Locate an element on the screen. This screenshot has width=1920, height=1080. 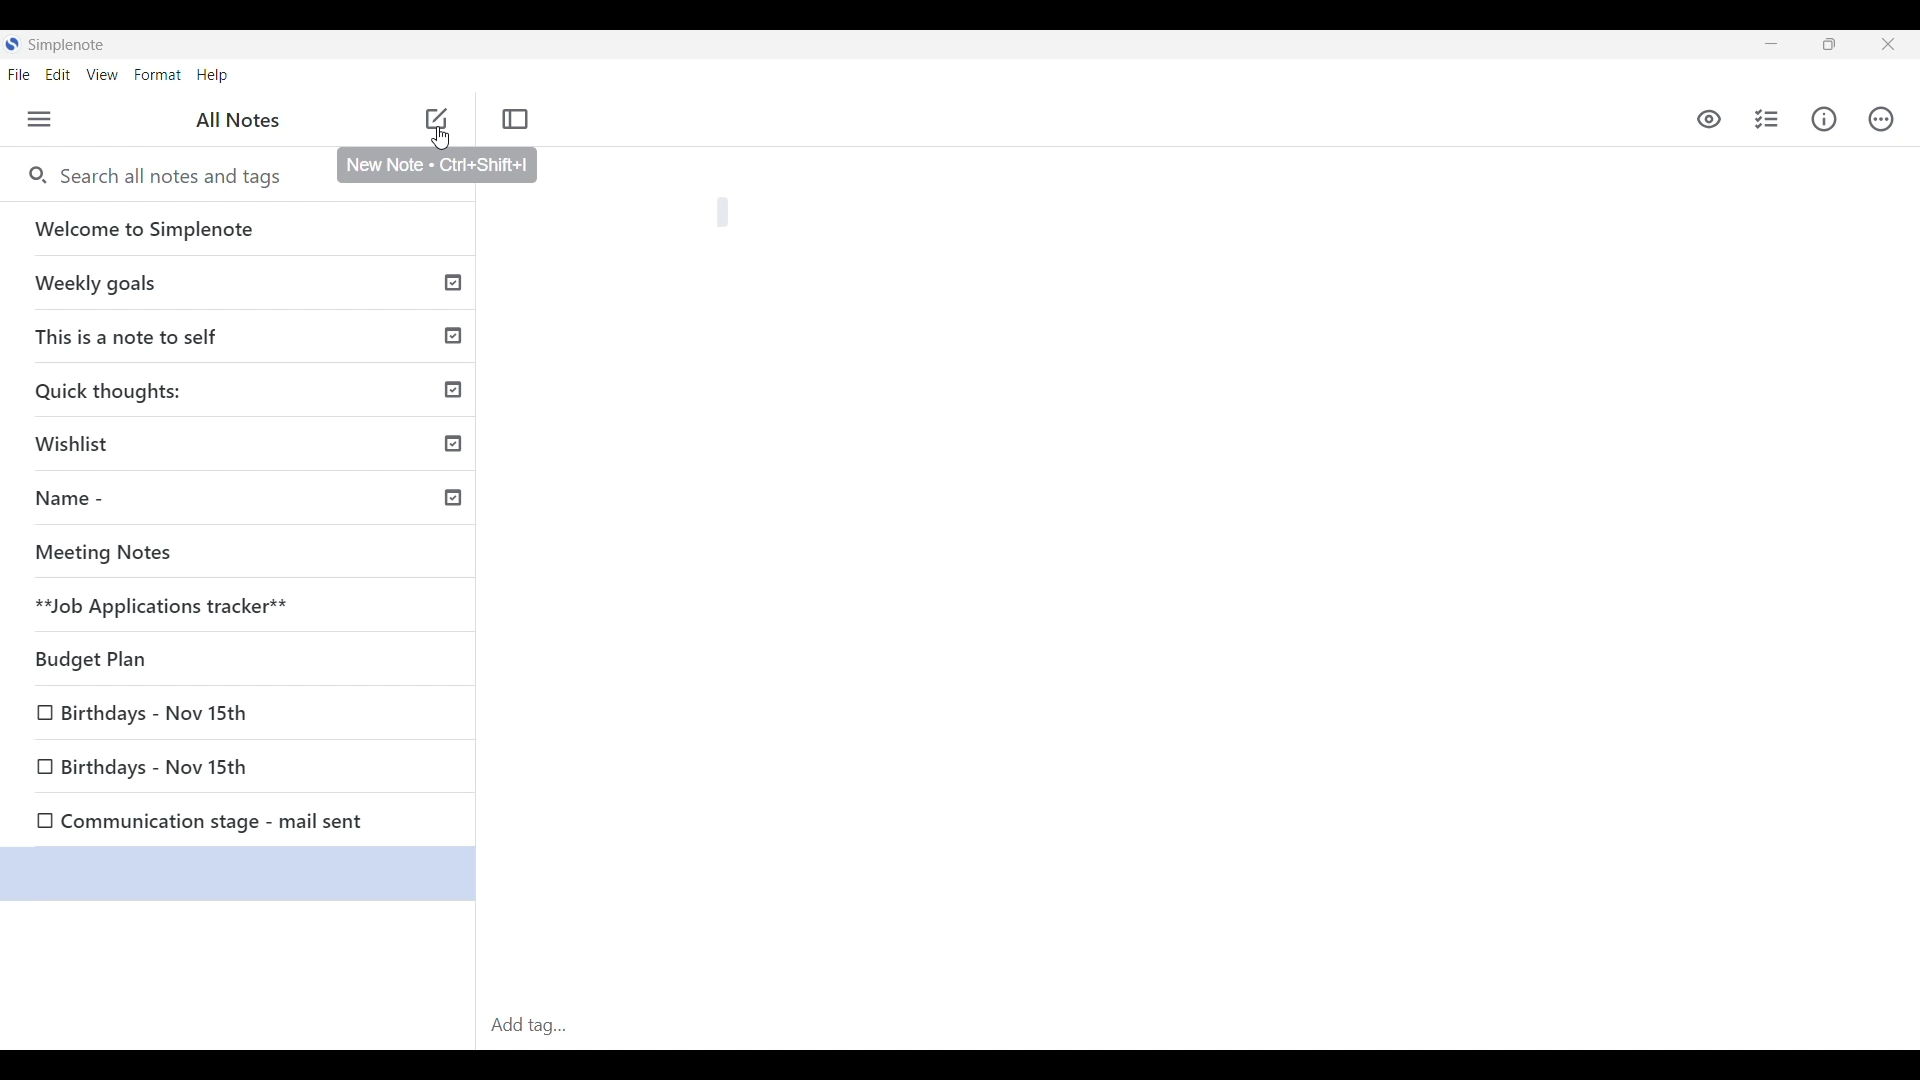
Communication stage - mail sent is located at coordinates (241, 821).